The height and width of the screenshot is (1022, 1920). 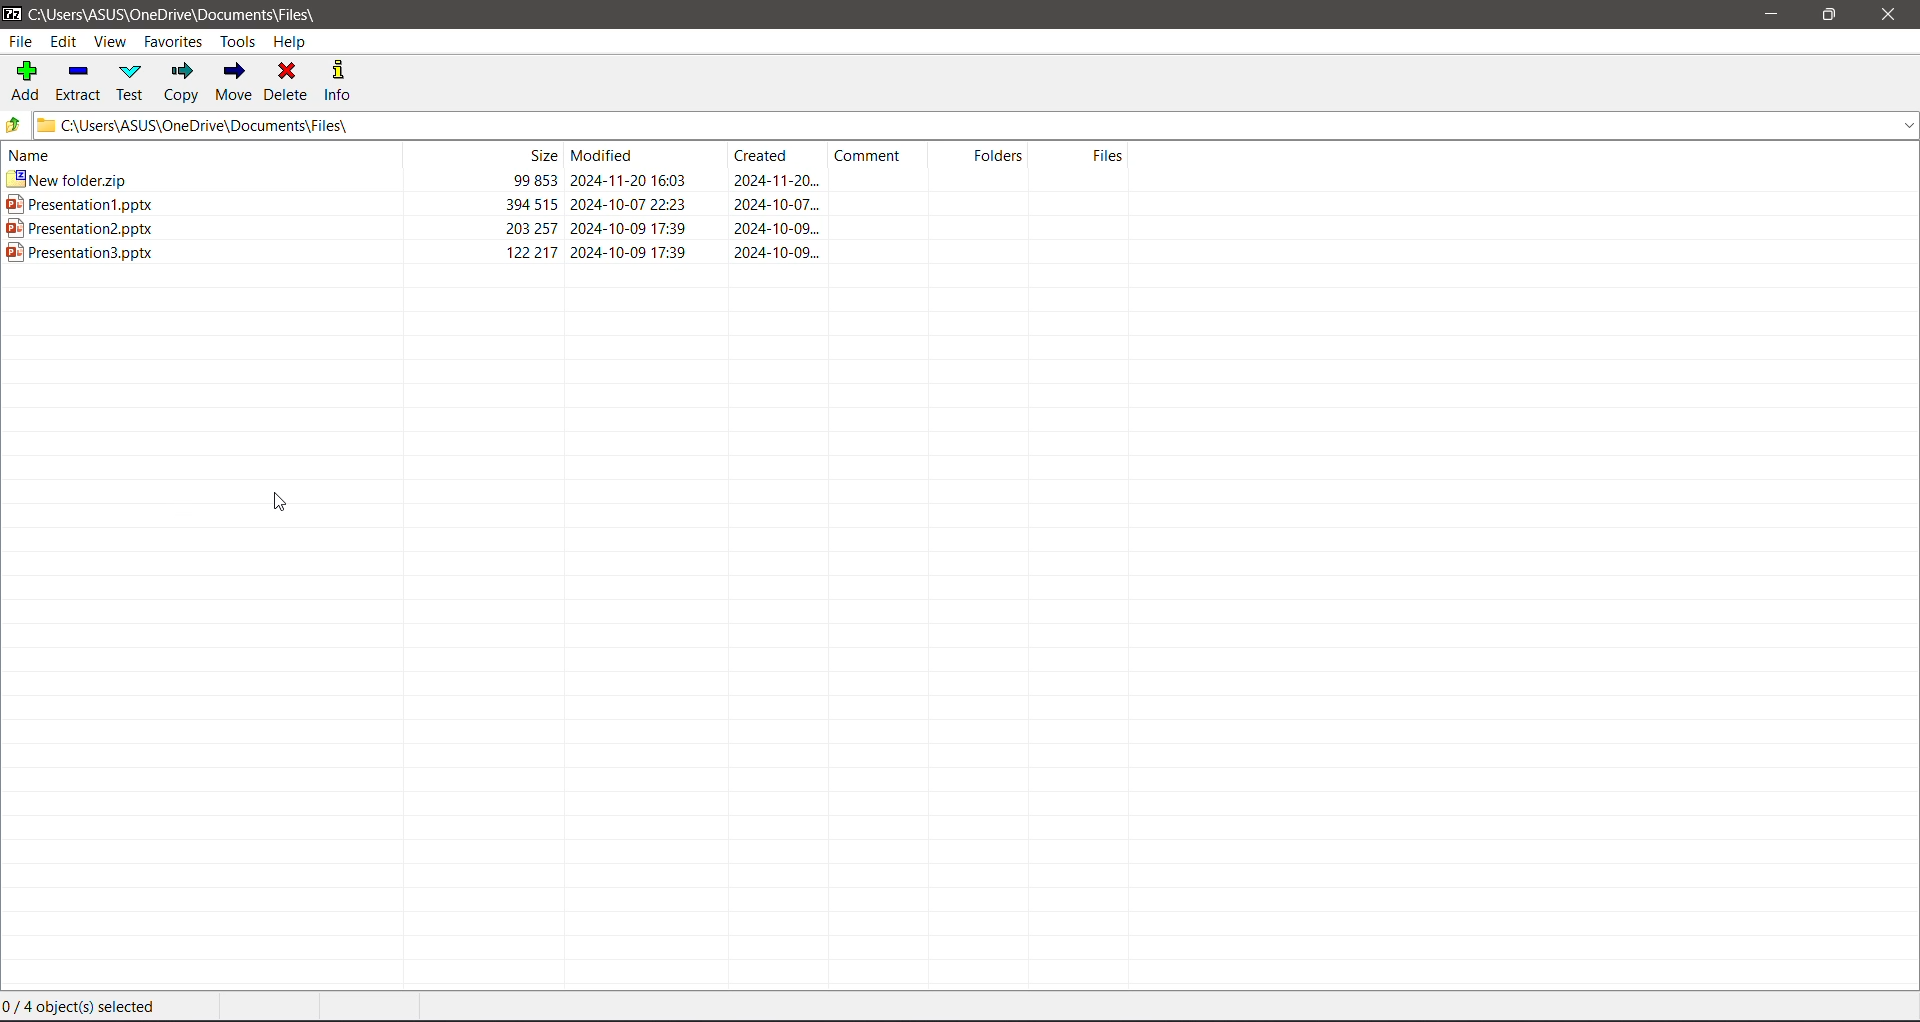 I want to click on Test, so click(x=130, y=82).